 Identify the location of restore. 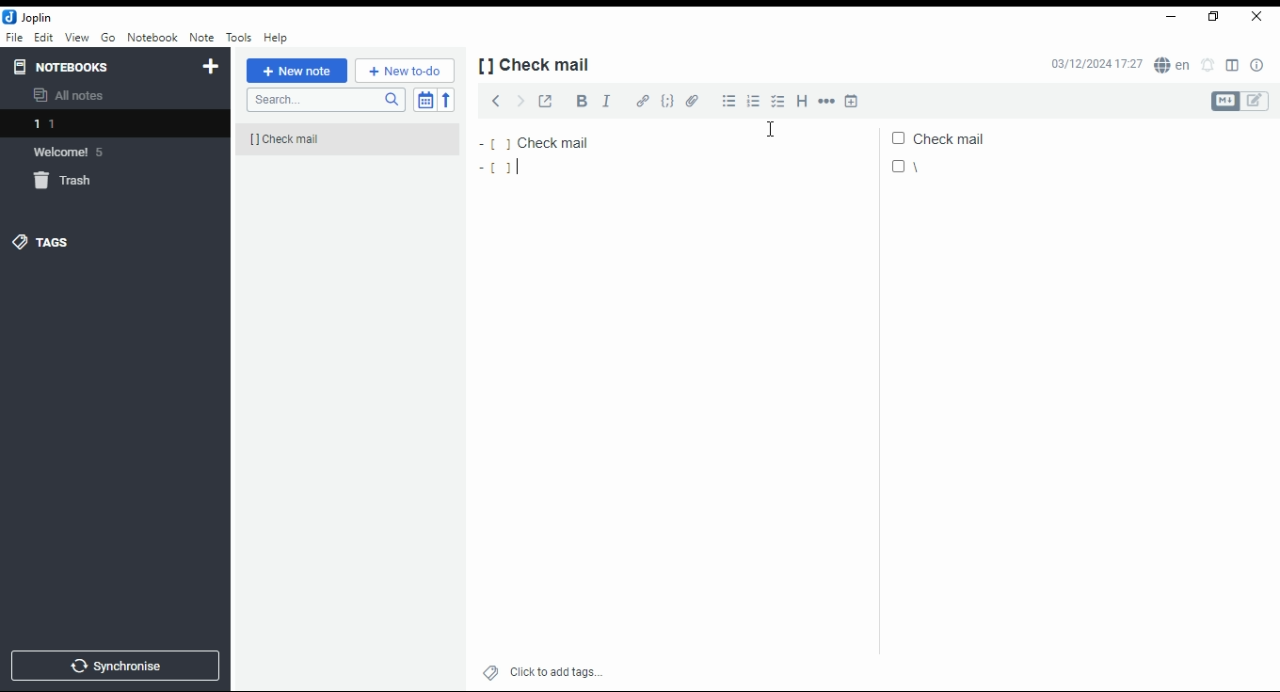
(1216, 17).